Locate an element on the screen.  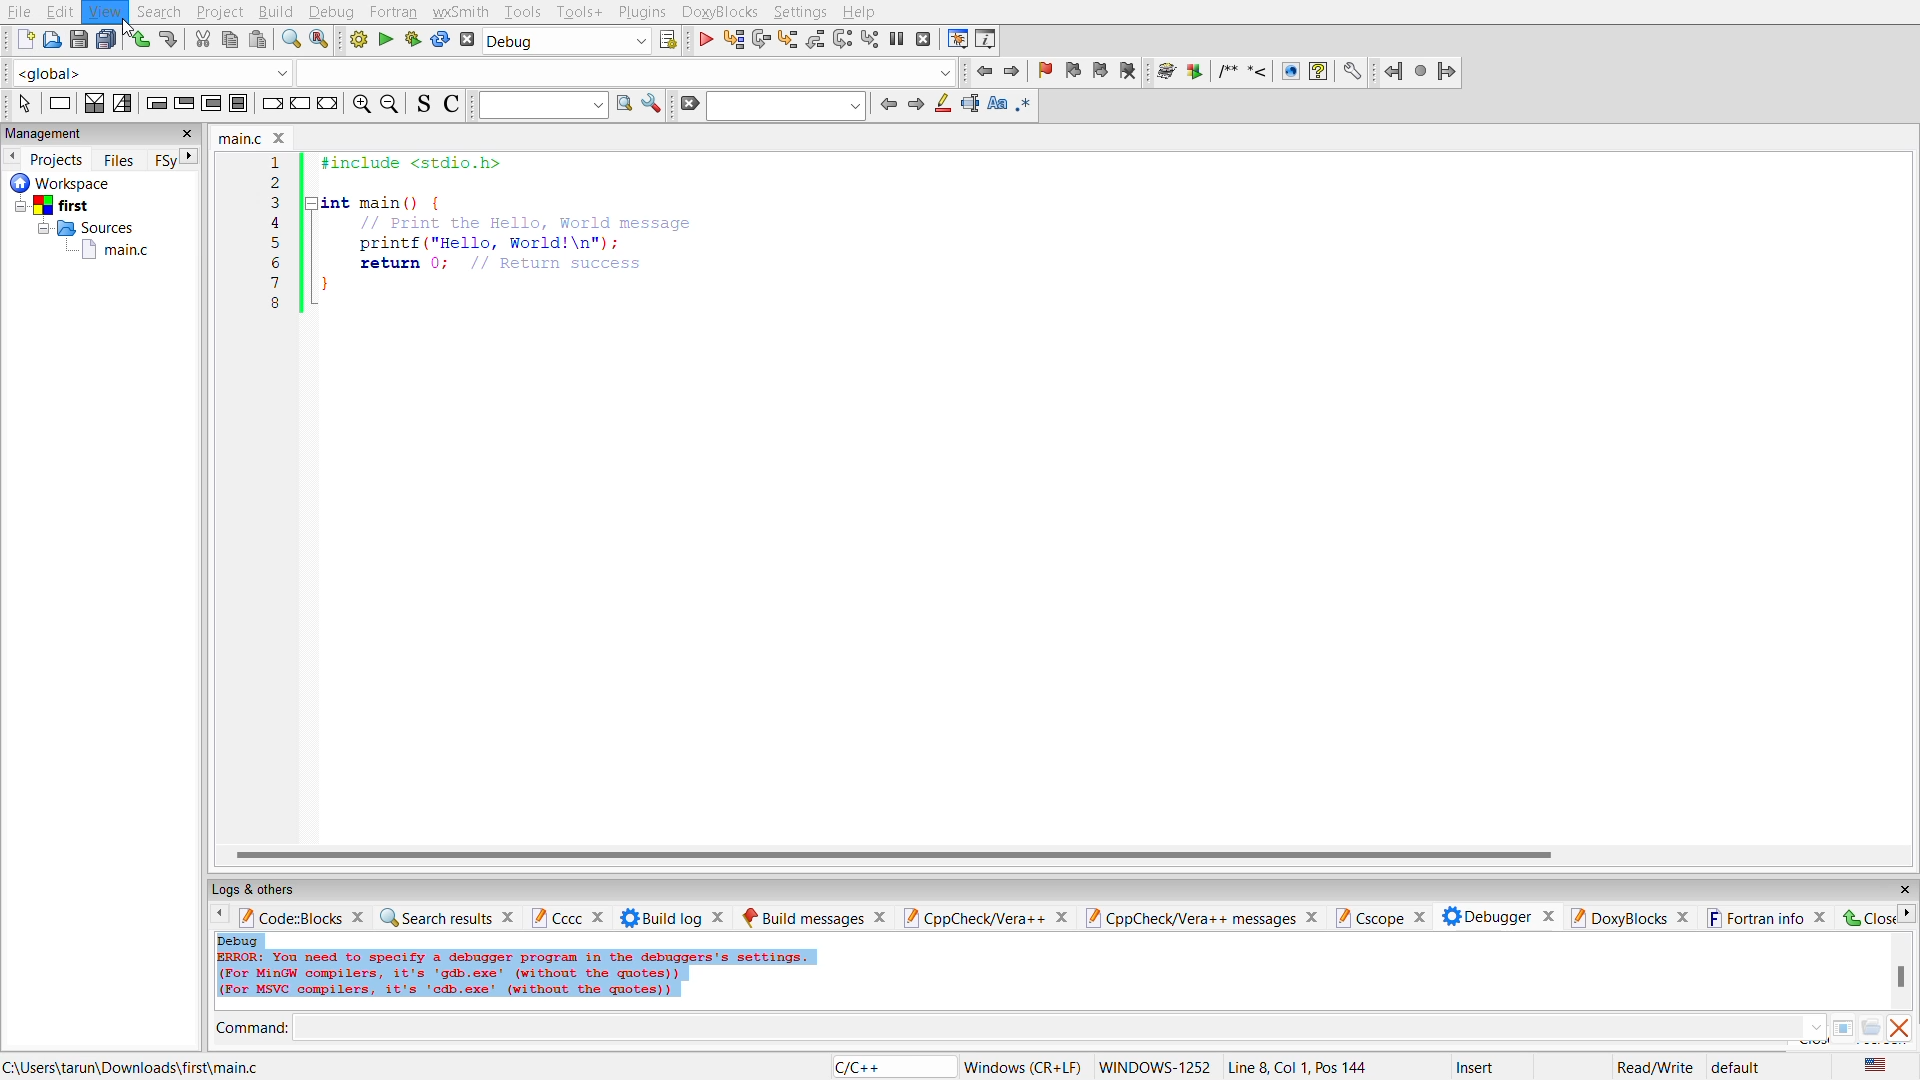
horizontal scroll bar is located at coordinates (900, 851).